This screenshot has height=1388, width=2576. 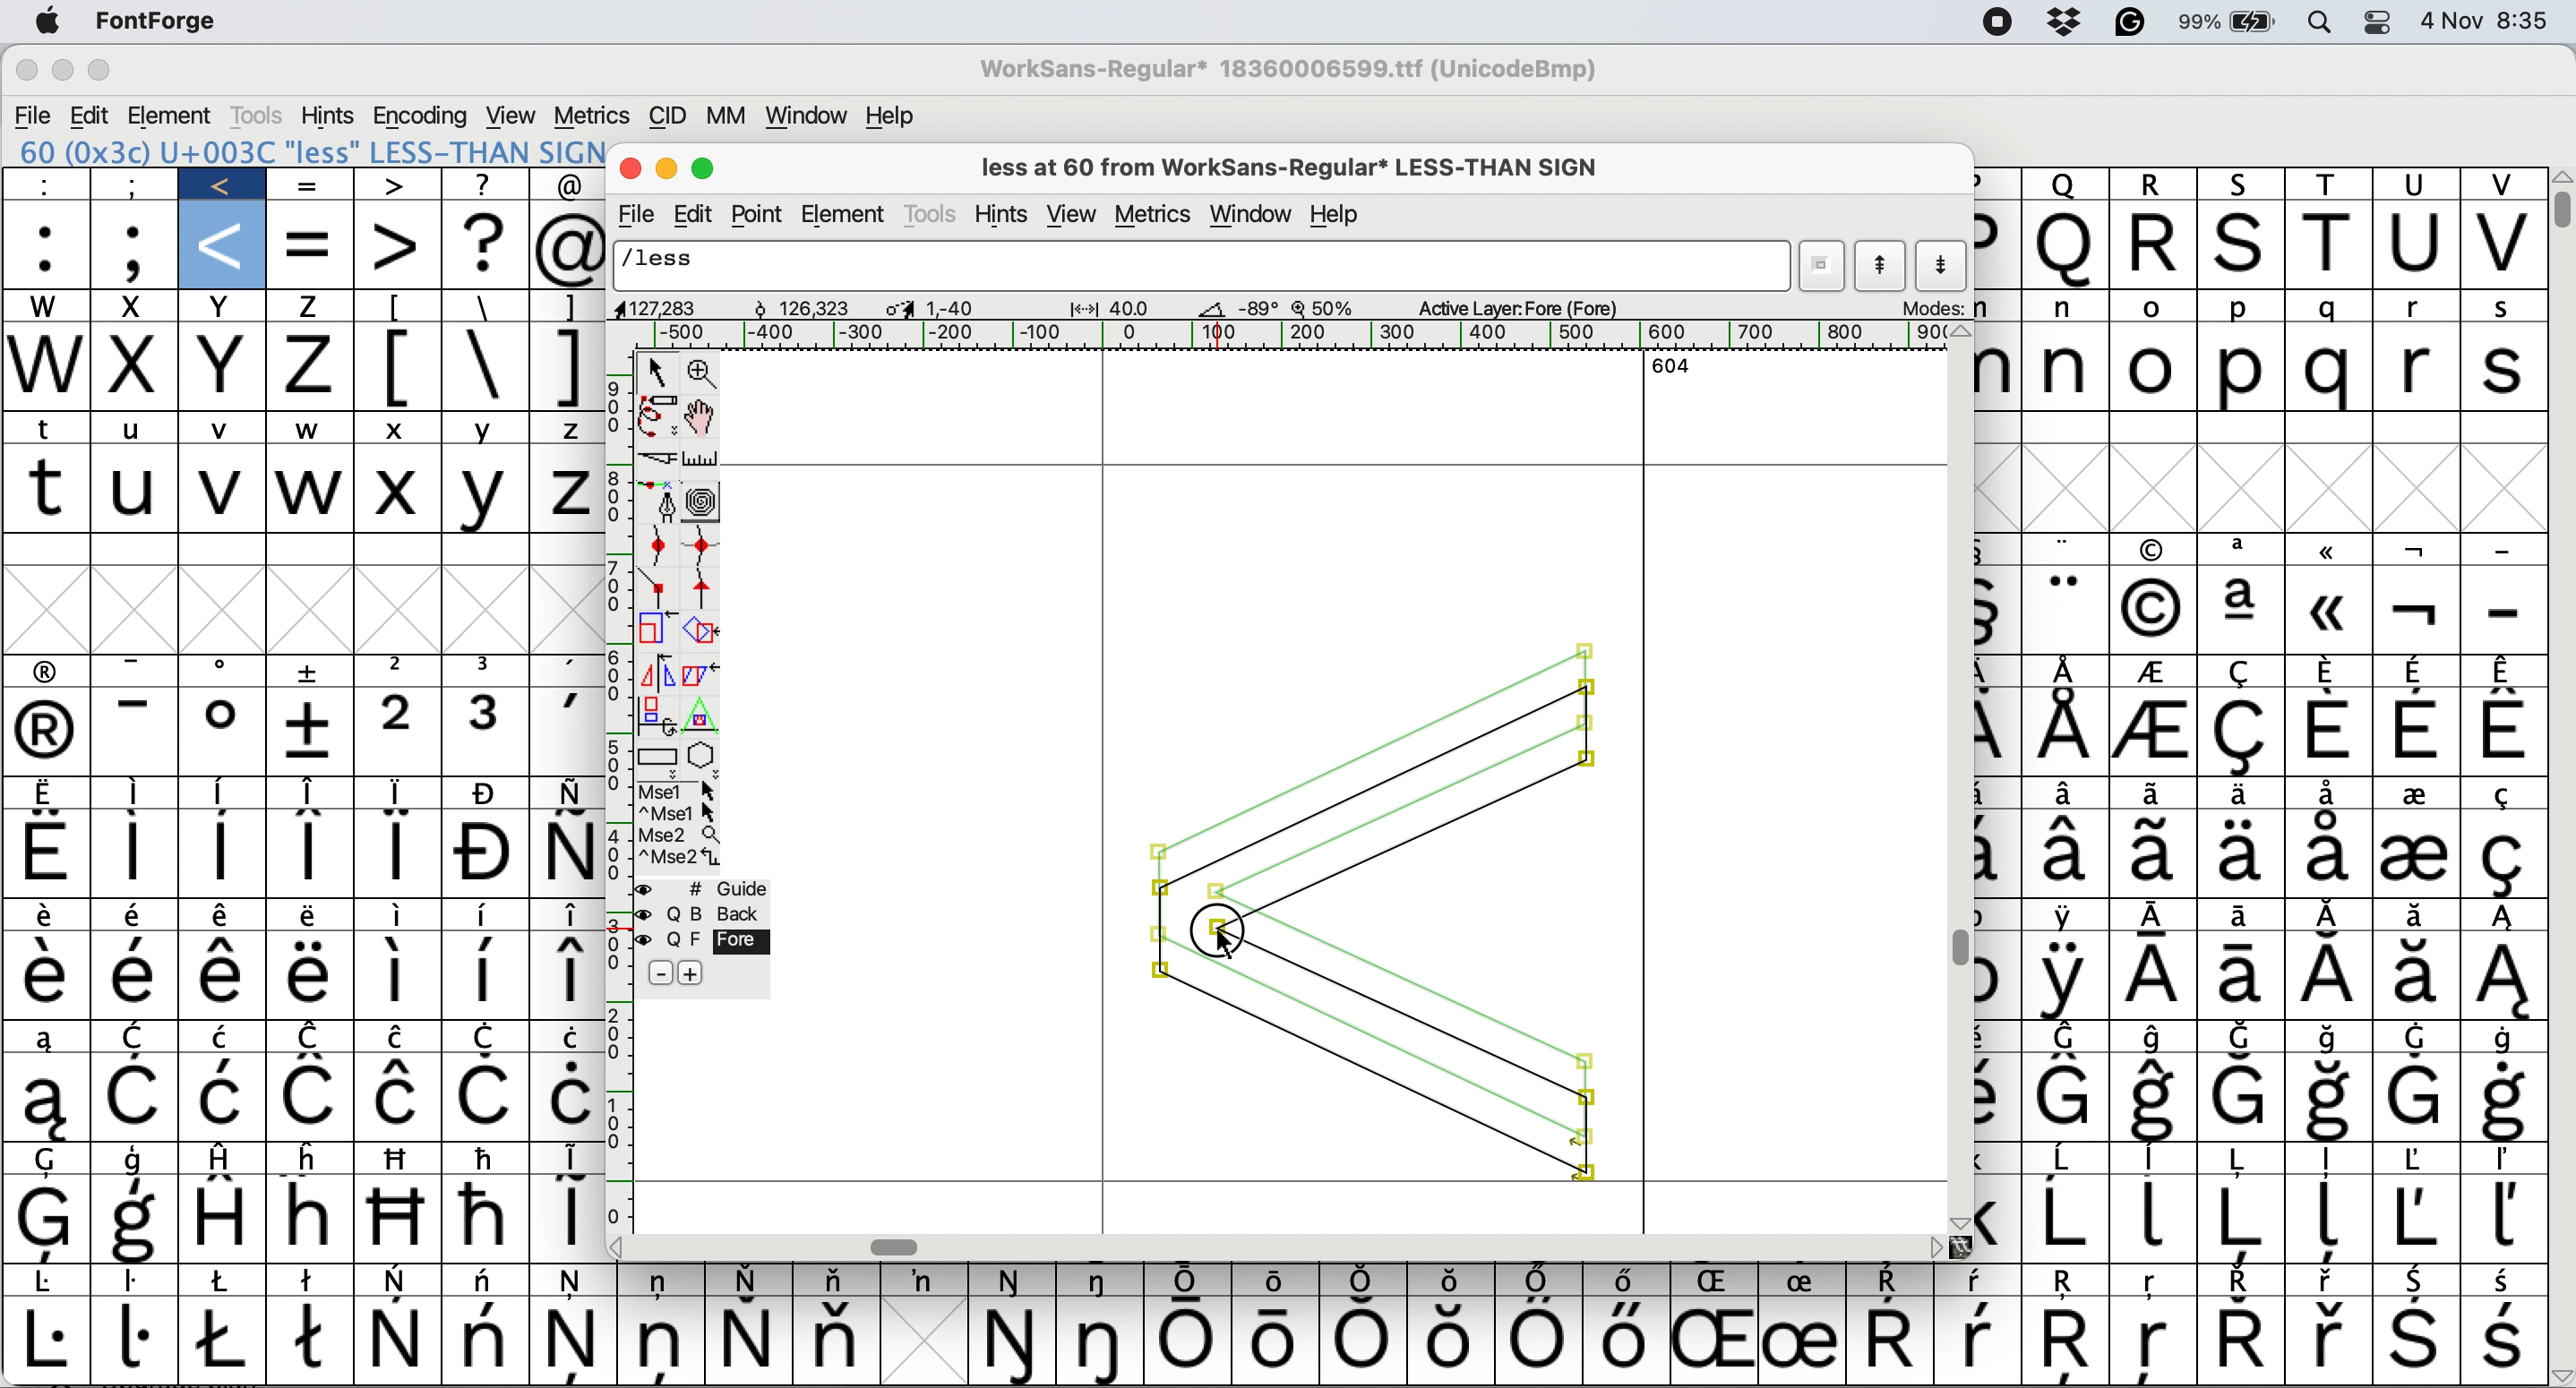 What do you see at coordinates (1979, 1279) in the screenshot?
I see `Symbol` at bounding box center [1979, 1279].